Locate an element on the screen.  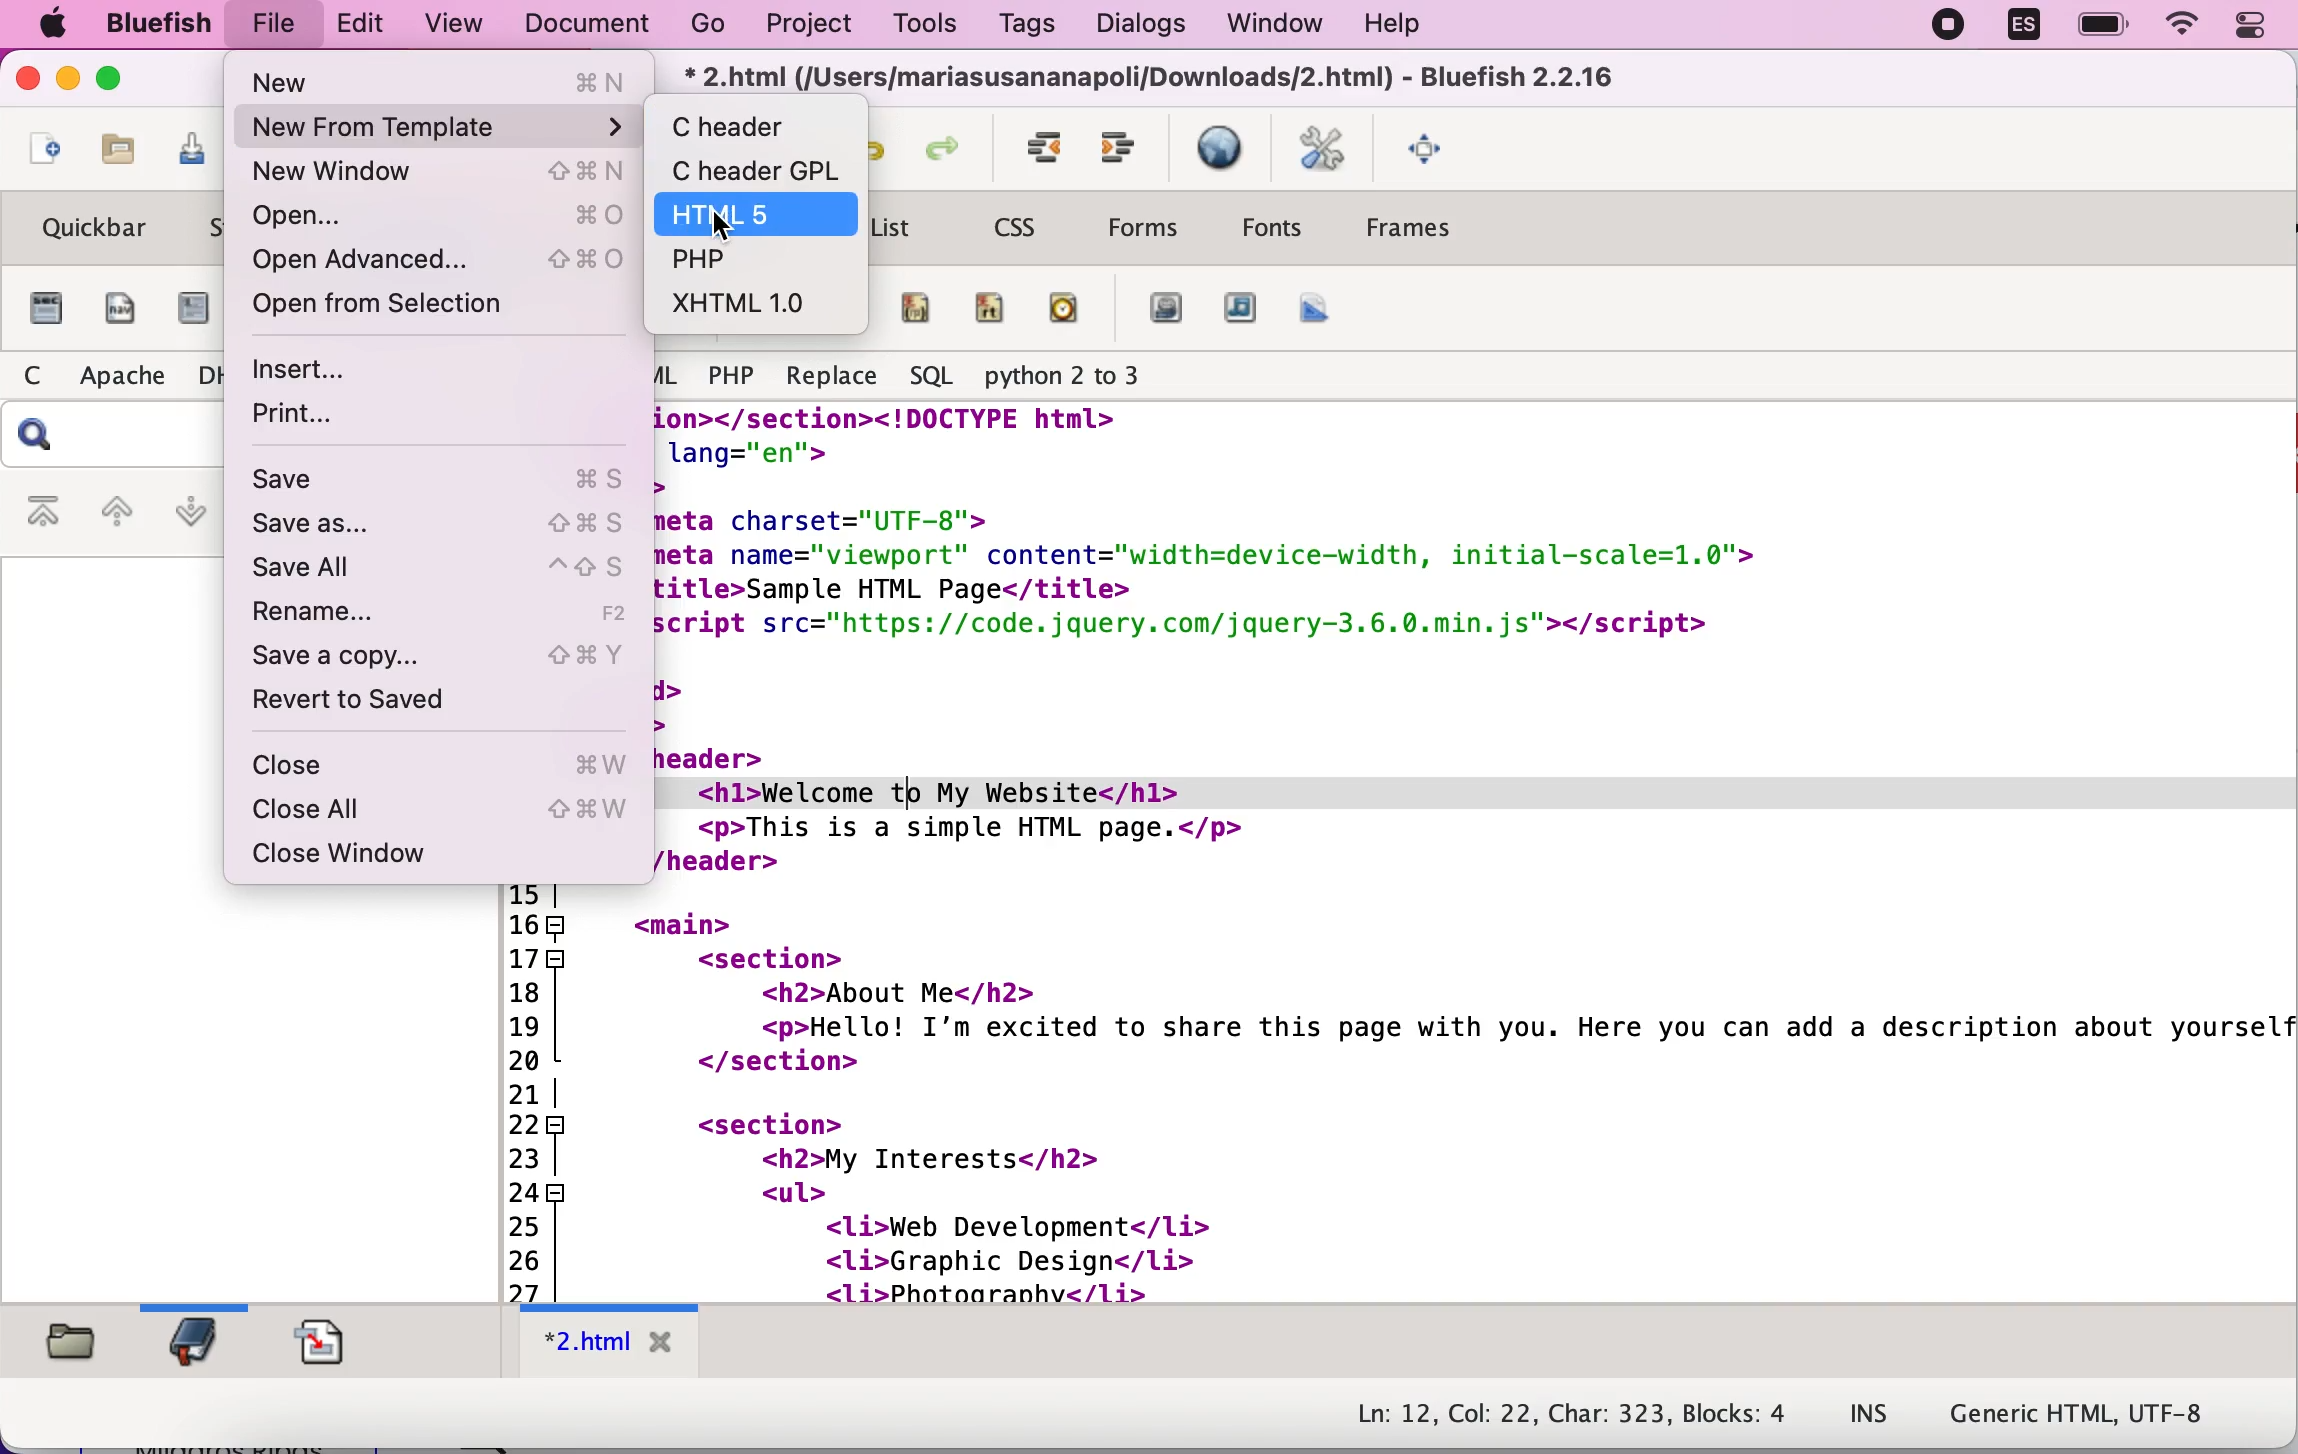
new file is located at coordinates (40, 155).